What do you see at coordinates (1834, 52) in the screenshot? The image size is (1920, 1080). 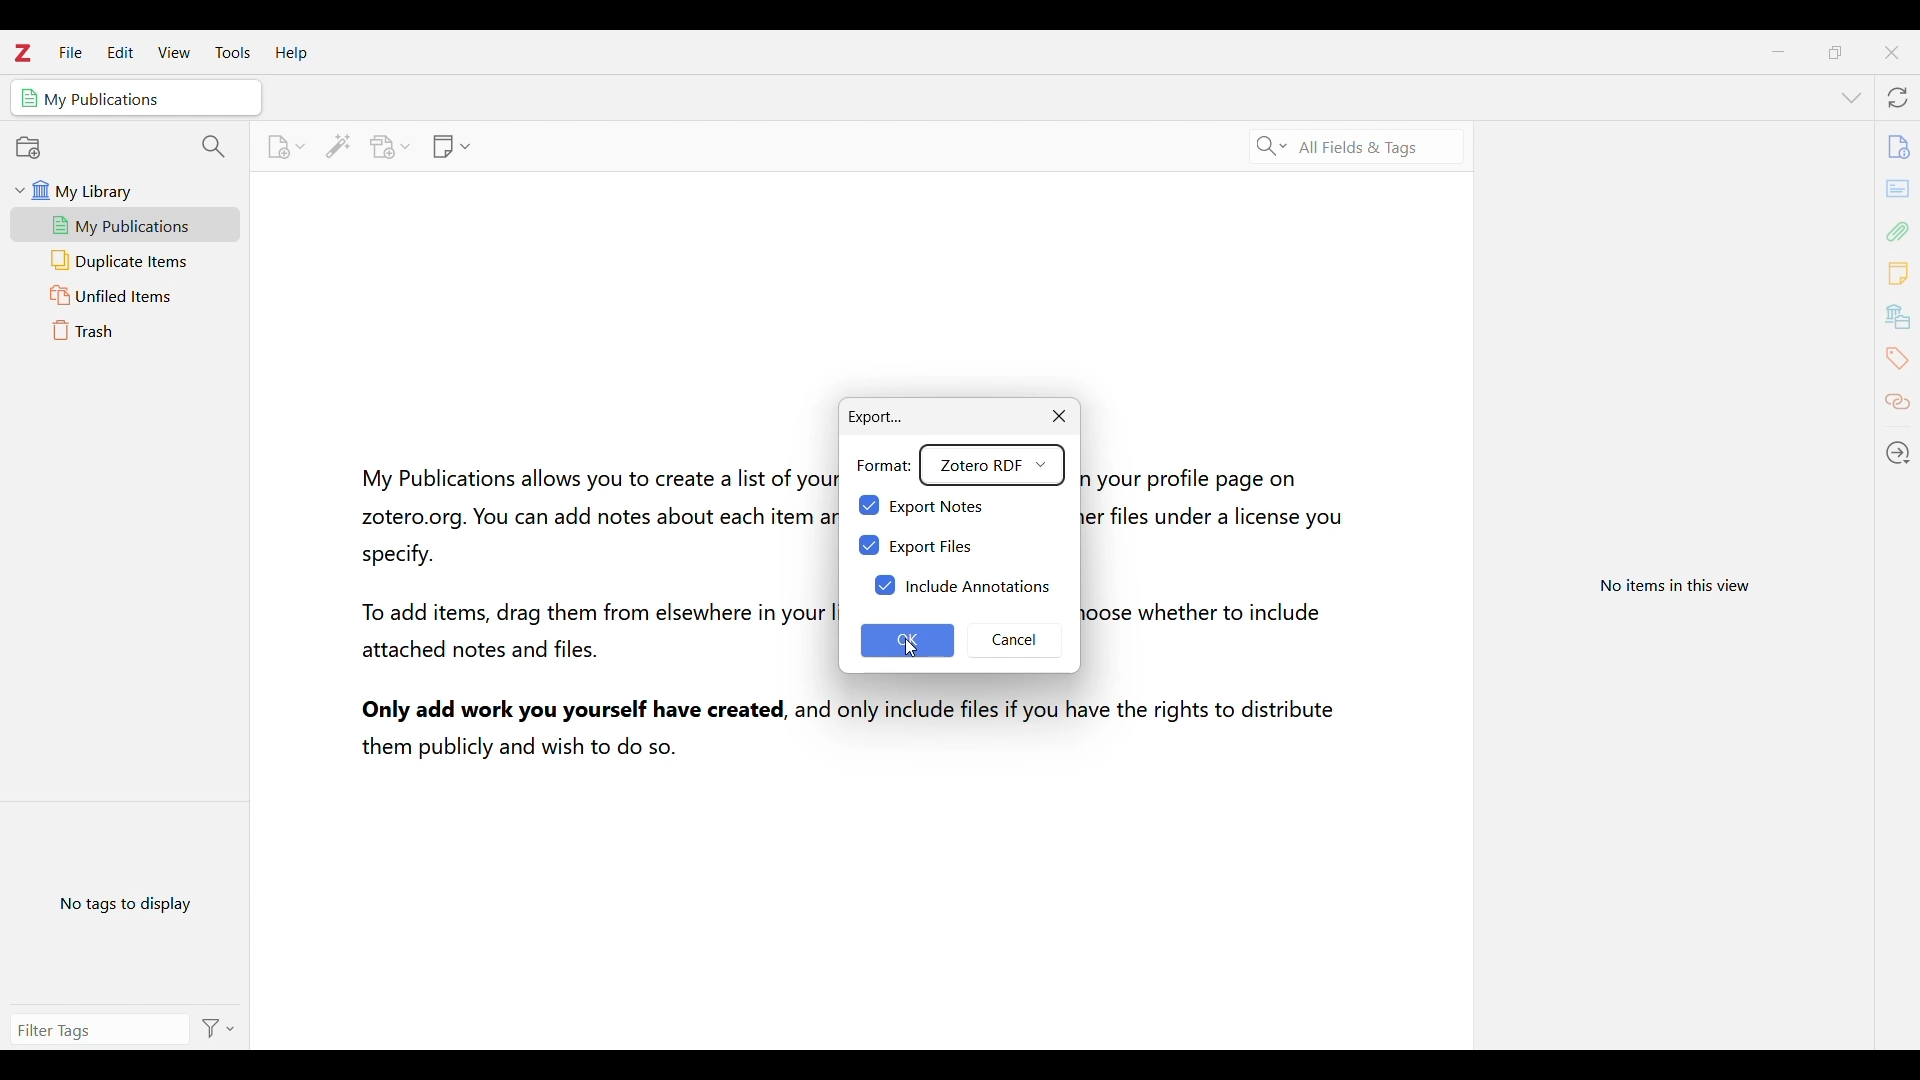 I see `Show interface in a smaller tab` at bounding box center [1834, 52].